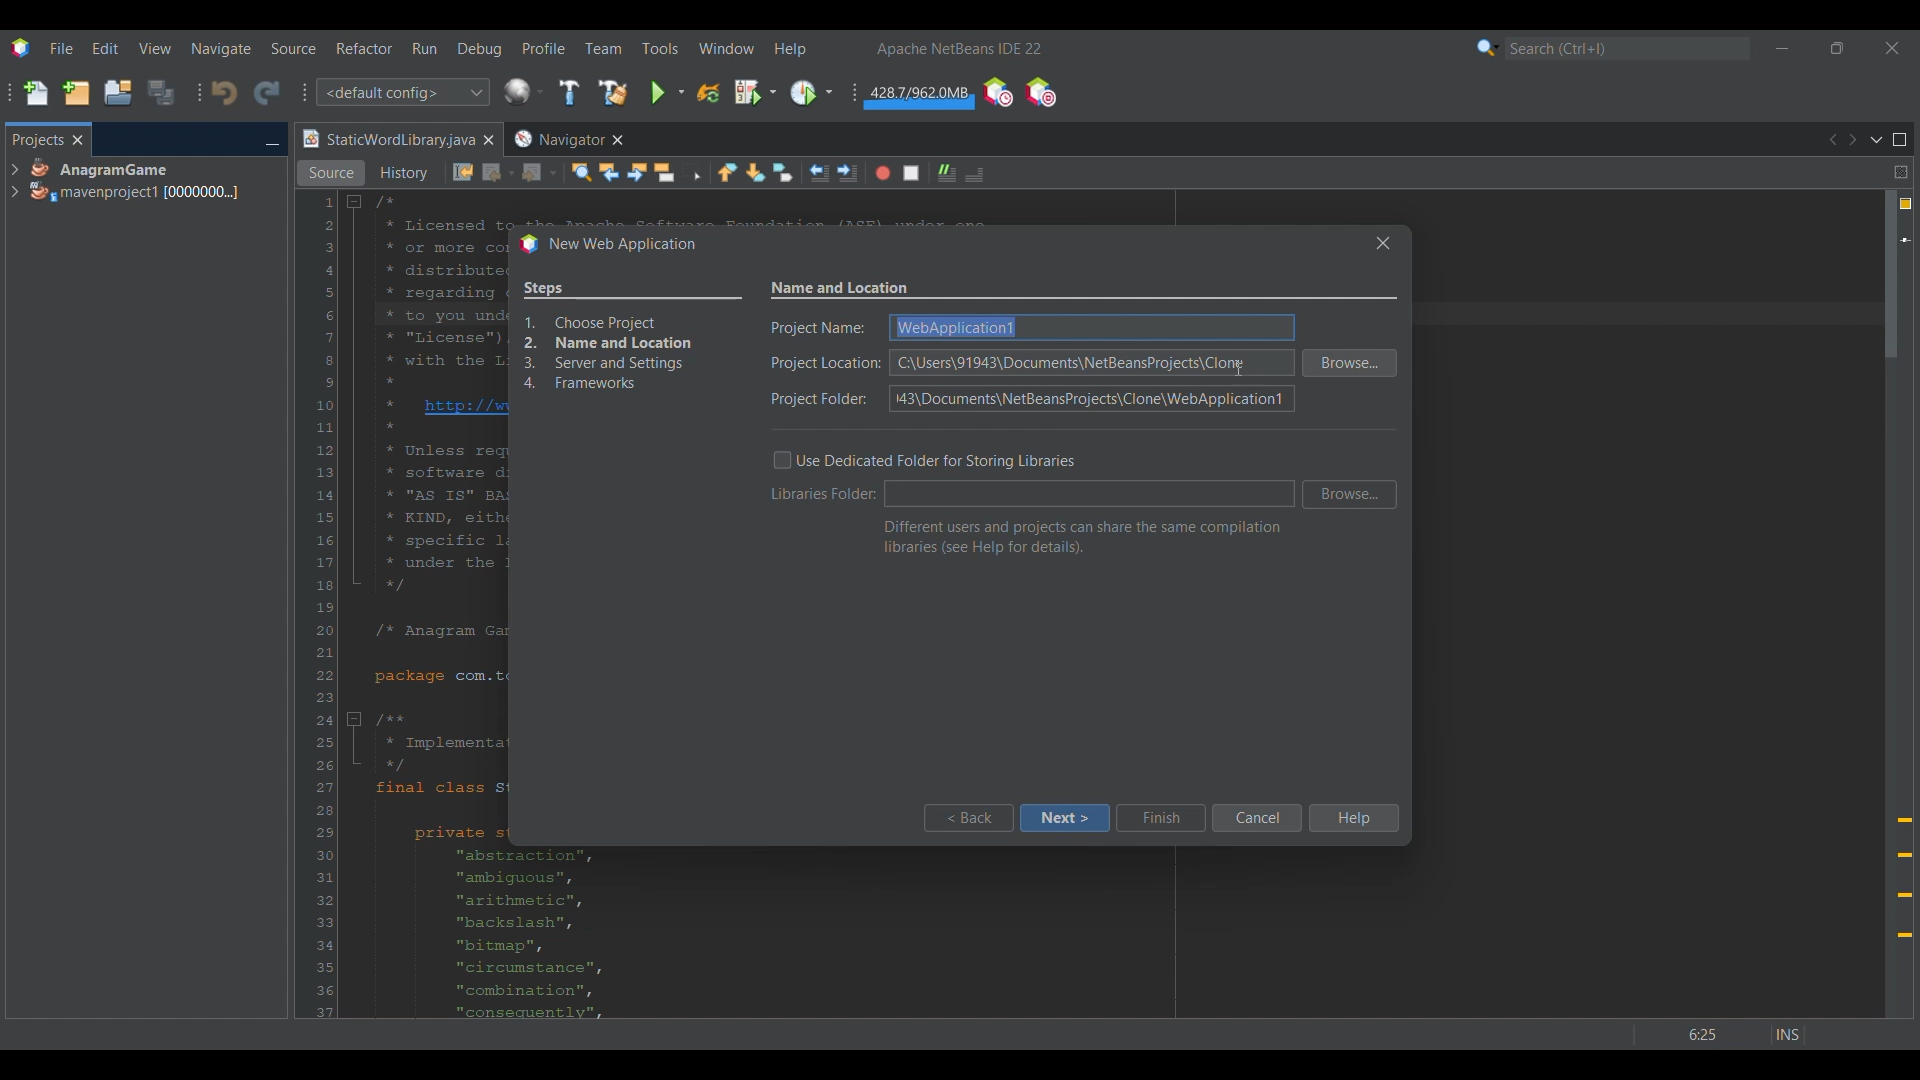  Describe the element at coordinates (35, 93) in the screenshot. I see `New file` at that location.